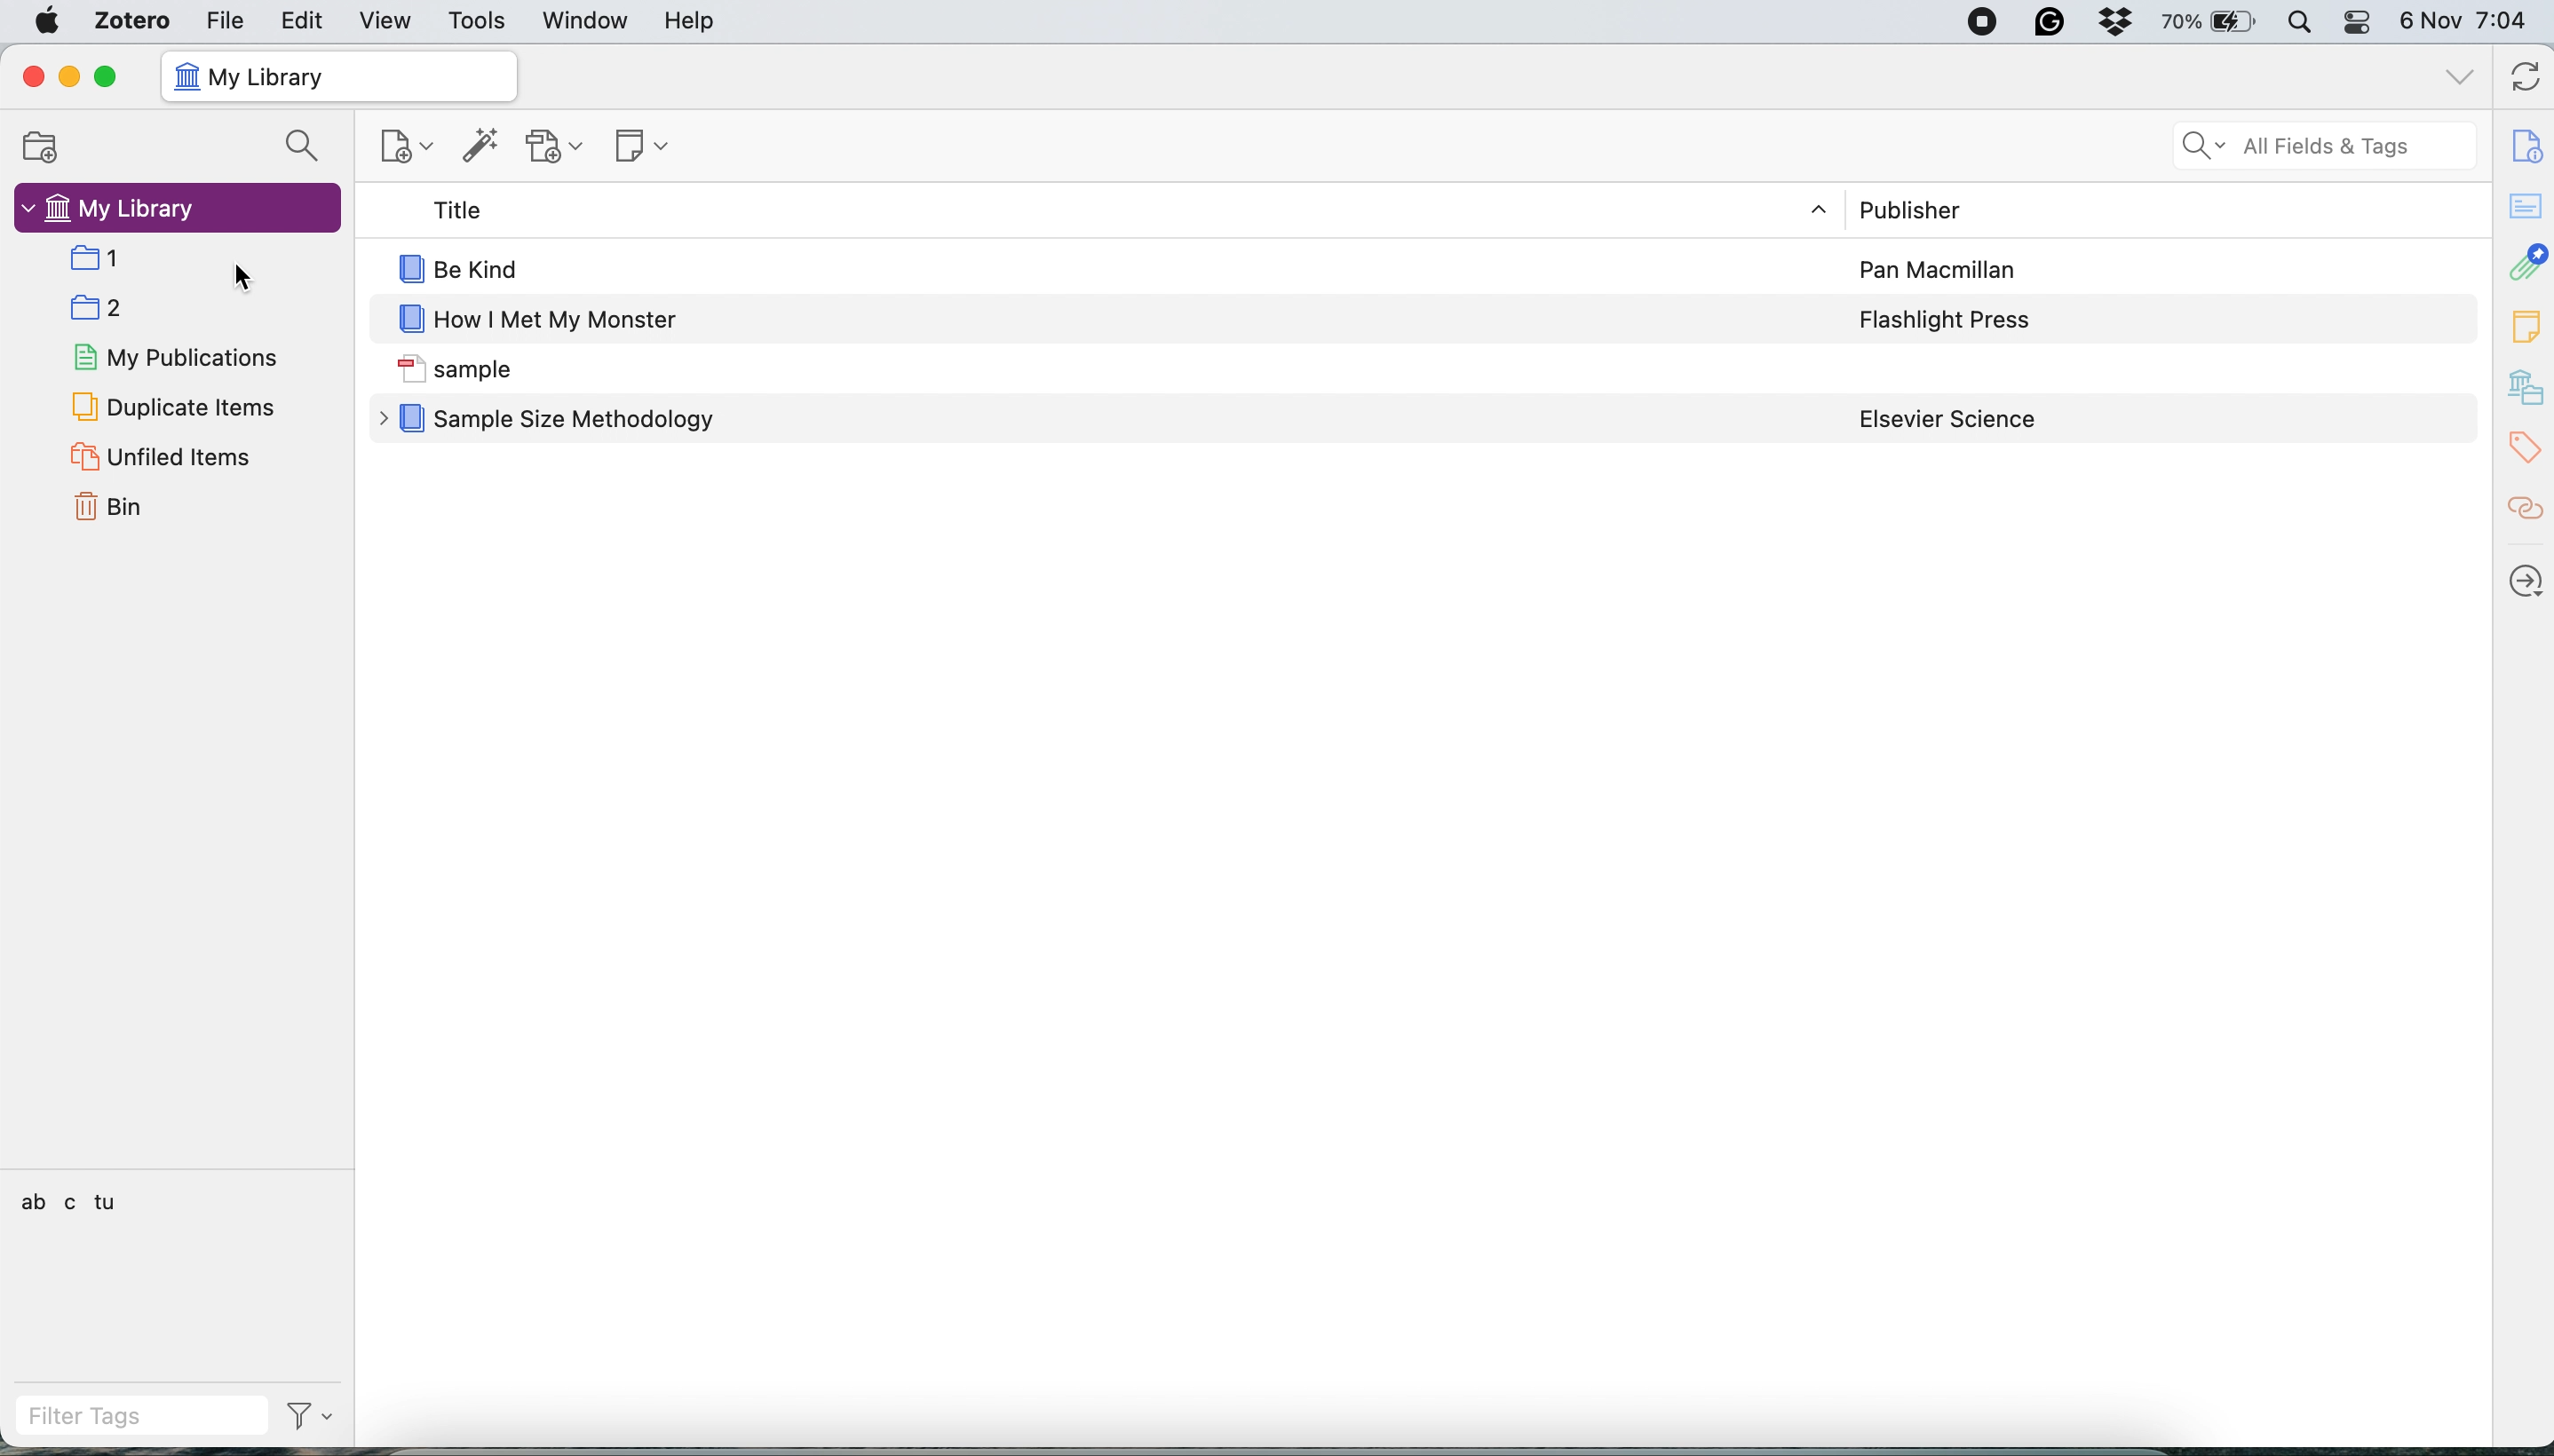 The height and width of the screenshot is (1456, 2554). Describe the element at coordinates (1980, 23) in the screenshot. I see `screen recorder` at that location.